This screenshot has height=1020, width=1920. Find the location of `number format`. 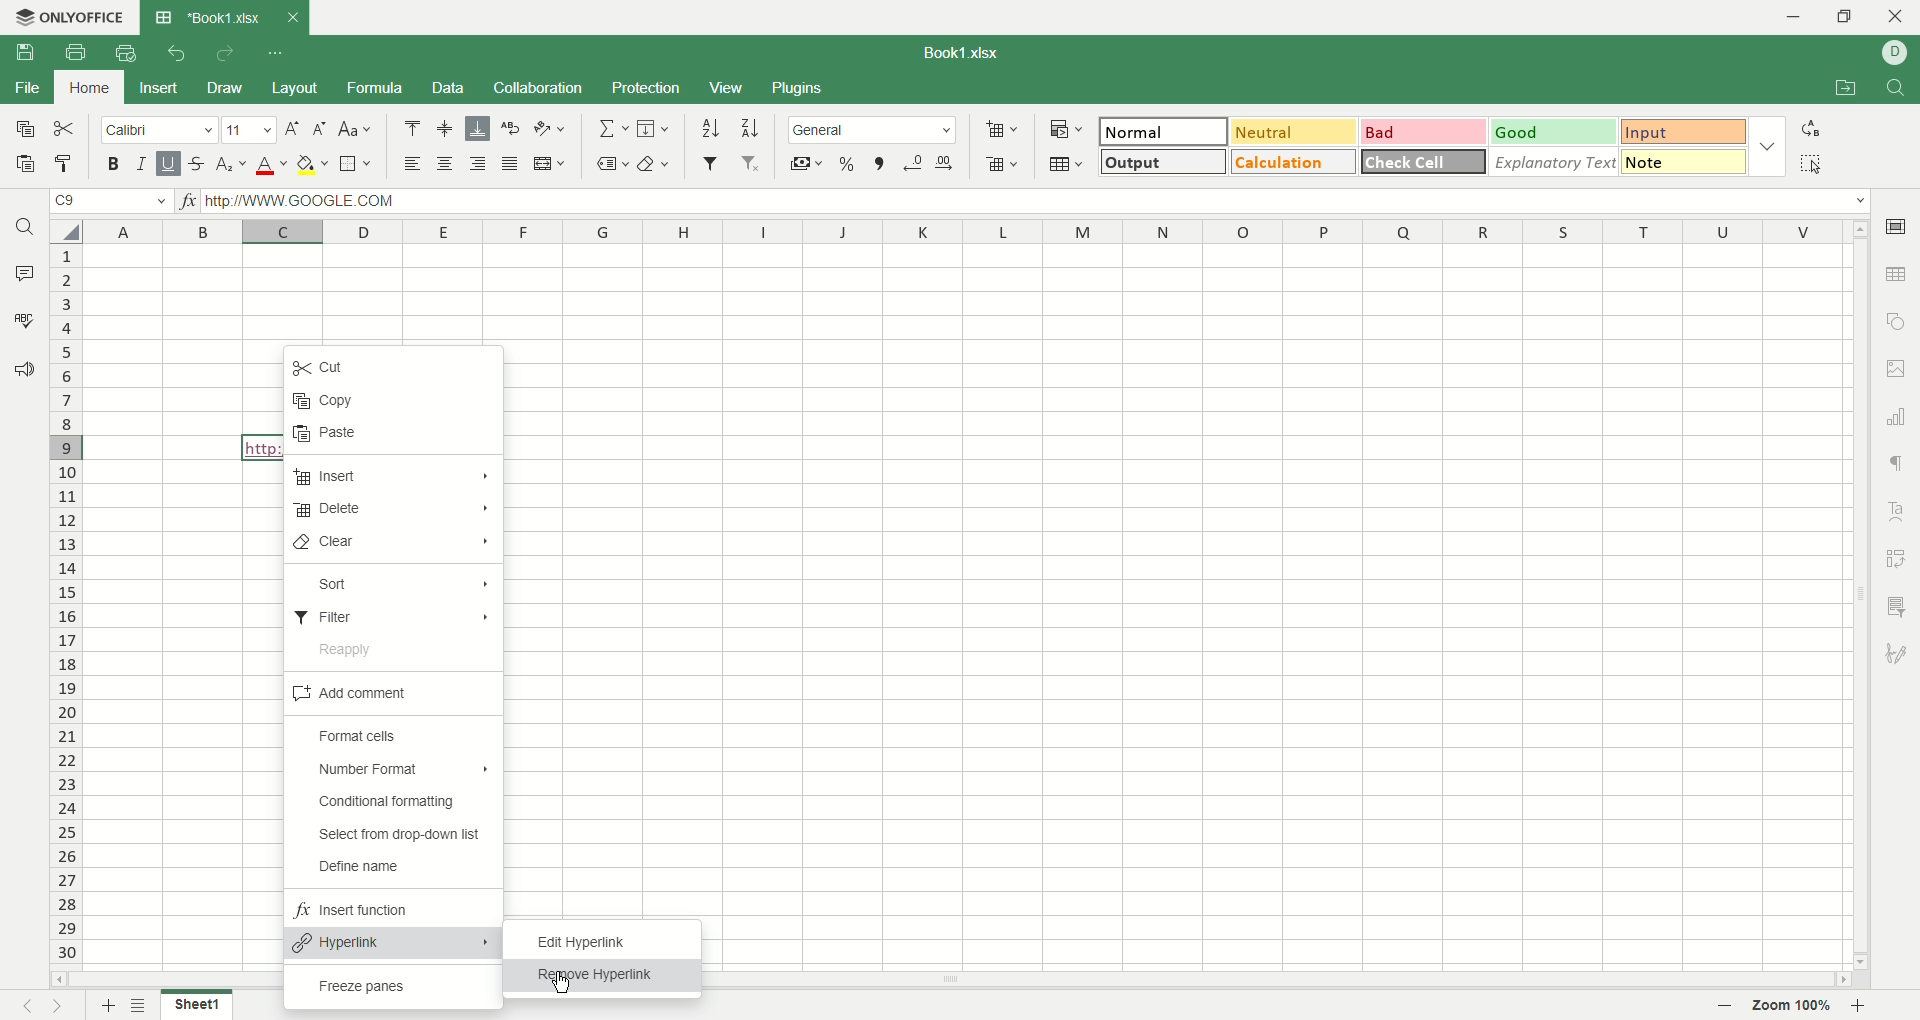

number format is located at coordinates (871, 129).